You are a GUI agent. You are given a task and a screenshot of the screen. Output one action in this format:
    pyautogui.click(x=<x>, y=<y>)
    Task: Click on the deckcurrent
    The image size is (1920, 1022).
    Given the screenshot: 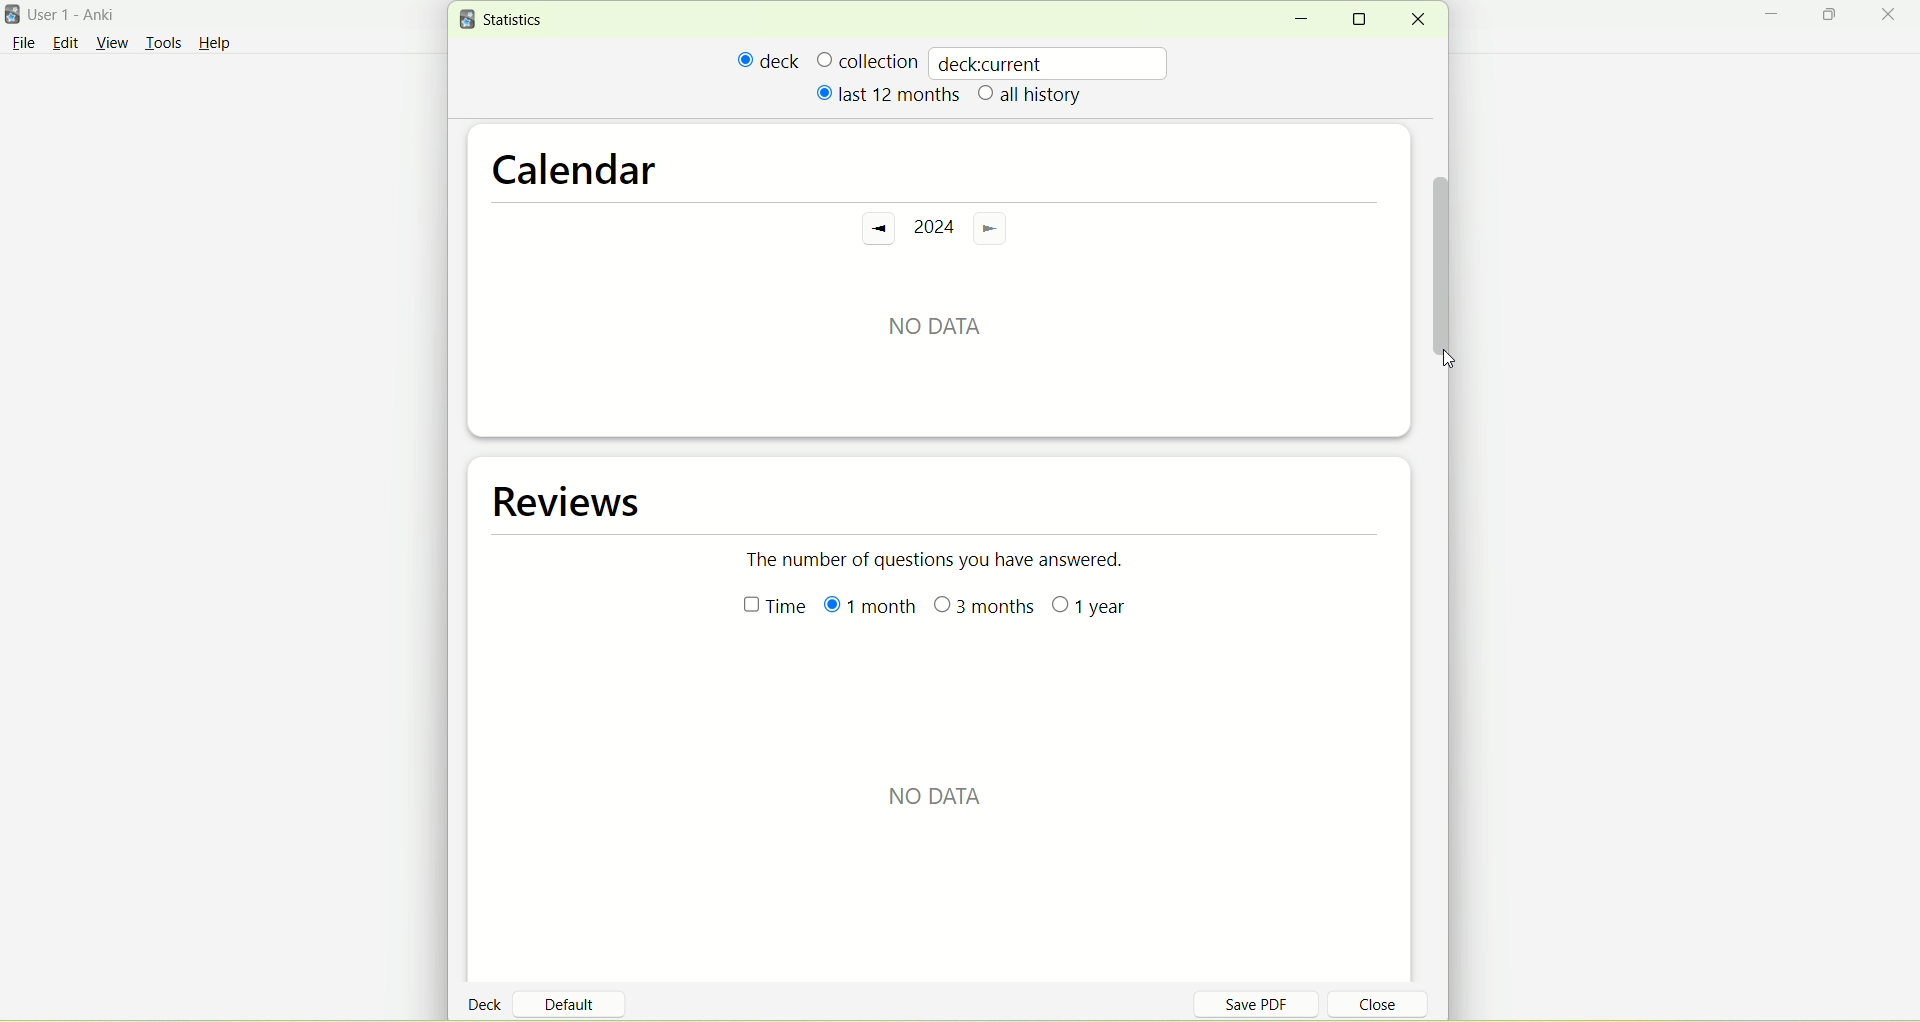 What is the action you would take?
    pyautogui.click(x=1051, y=62)
    